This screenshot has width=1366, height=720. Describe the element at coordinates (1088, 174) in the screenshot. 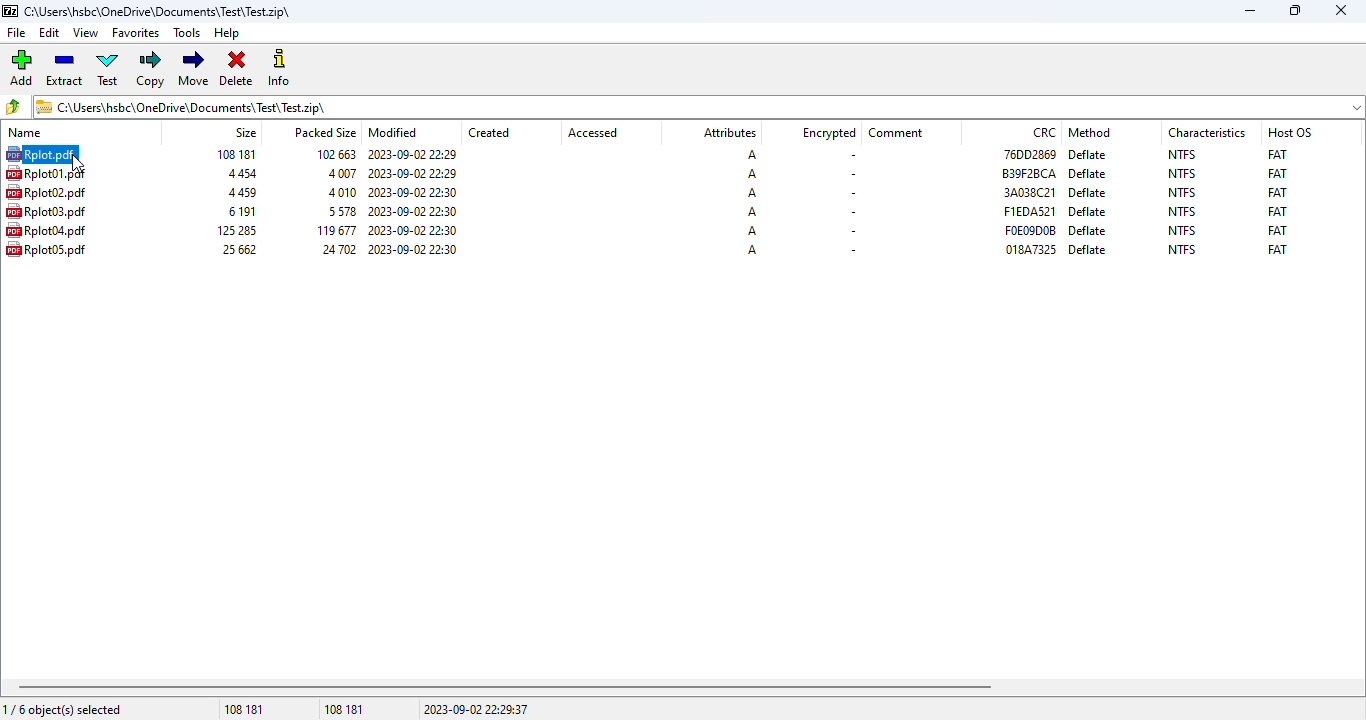

I see `deflate` at that location.